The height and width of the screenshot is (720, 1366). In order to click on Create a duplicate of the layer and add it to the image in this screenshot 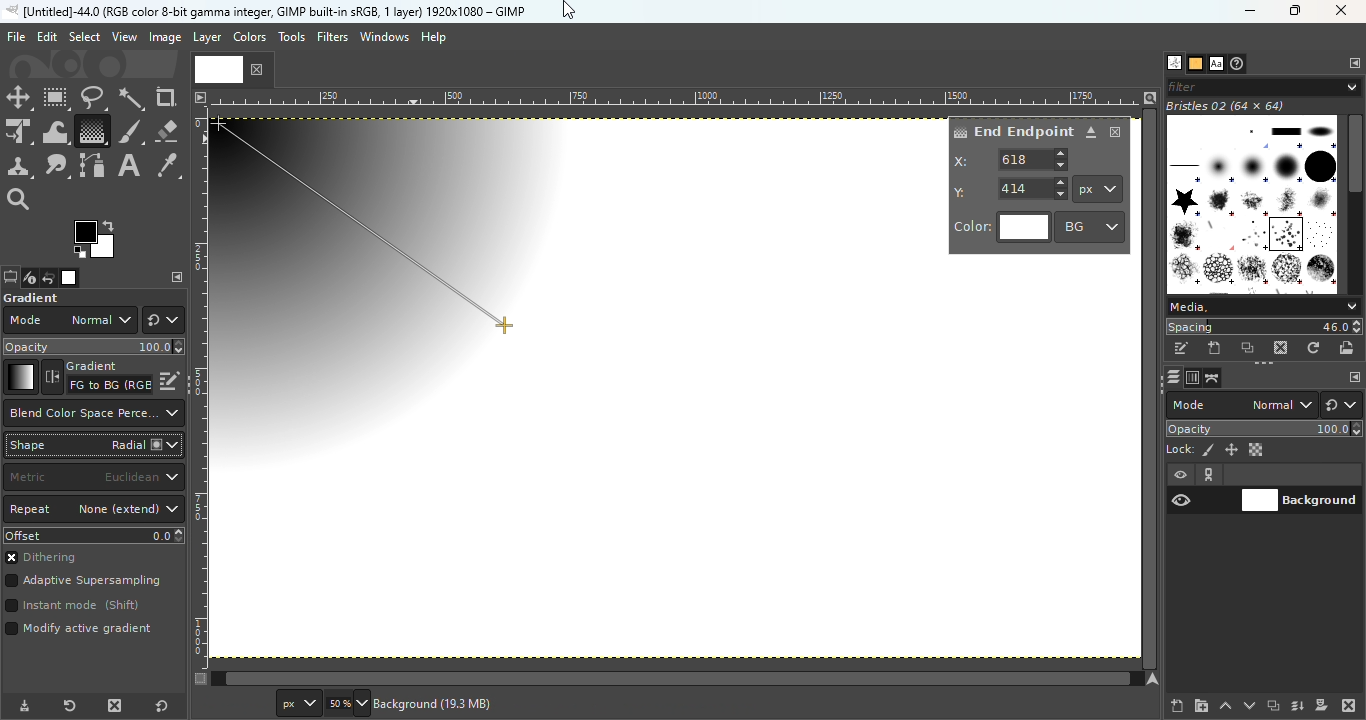, I will do `click(1272, 707)`.